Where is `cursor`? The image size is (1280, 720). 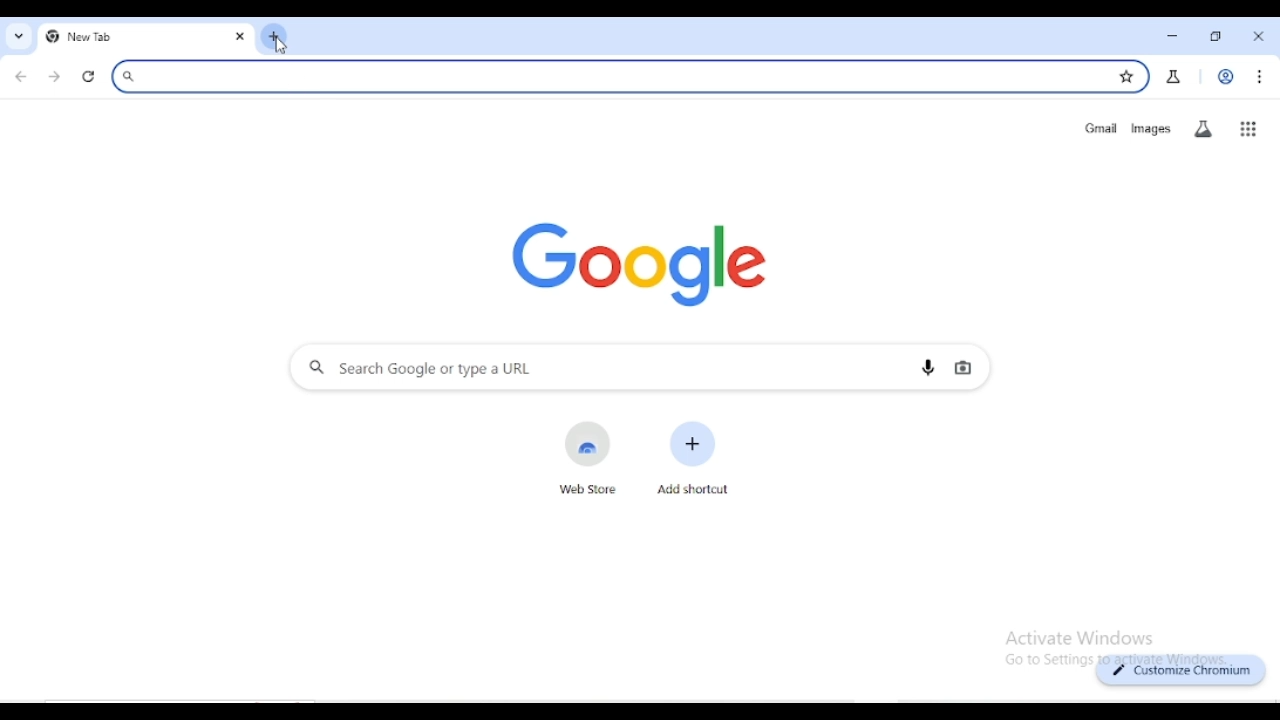 cursor is located at coordinates (280, 47).